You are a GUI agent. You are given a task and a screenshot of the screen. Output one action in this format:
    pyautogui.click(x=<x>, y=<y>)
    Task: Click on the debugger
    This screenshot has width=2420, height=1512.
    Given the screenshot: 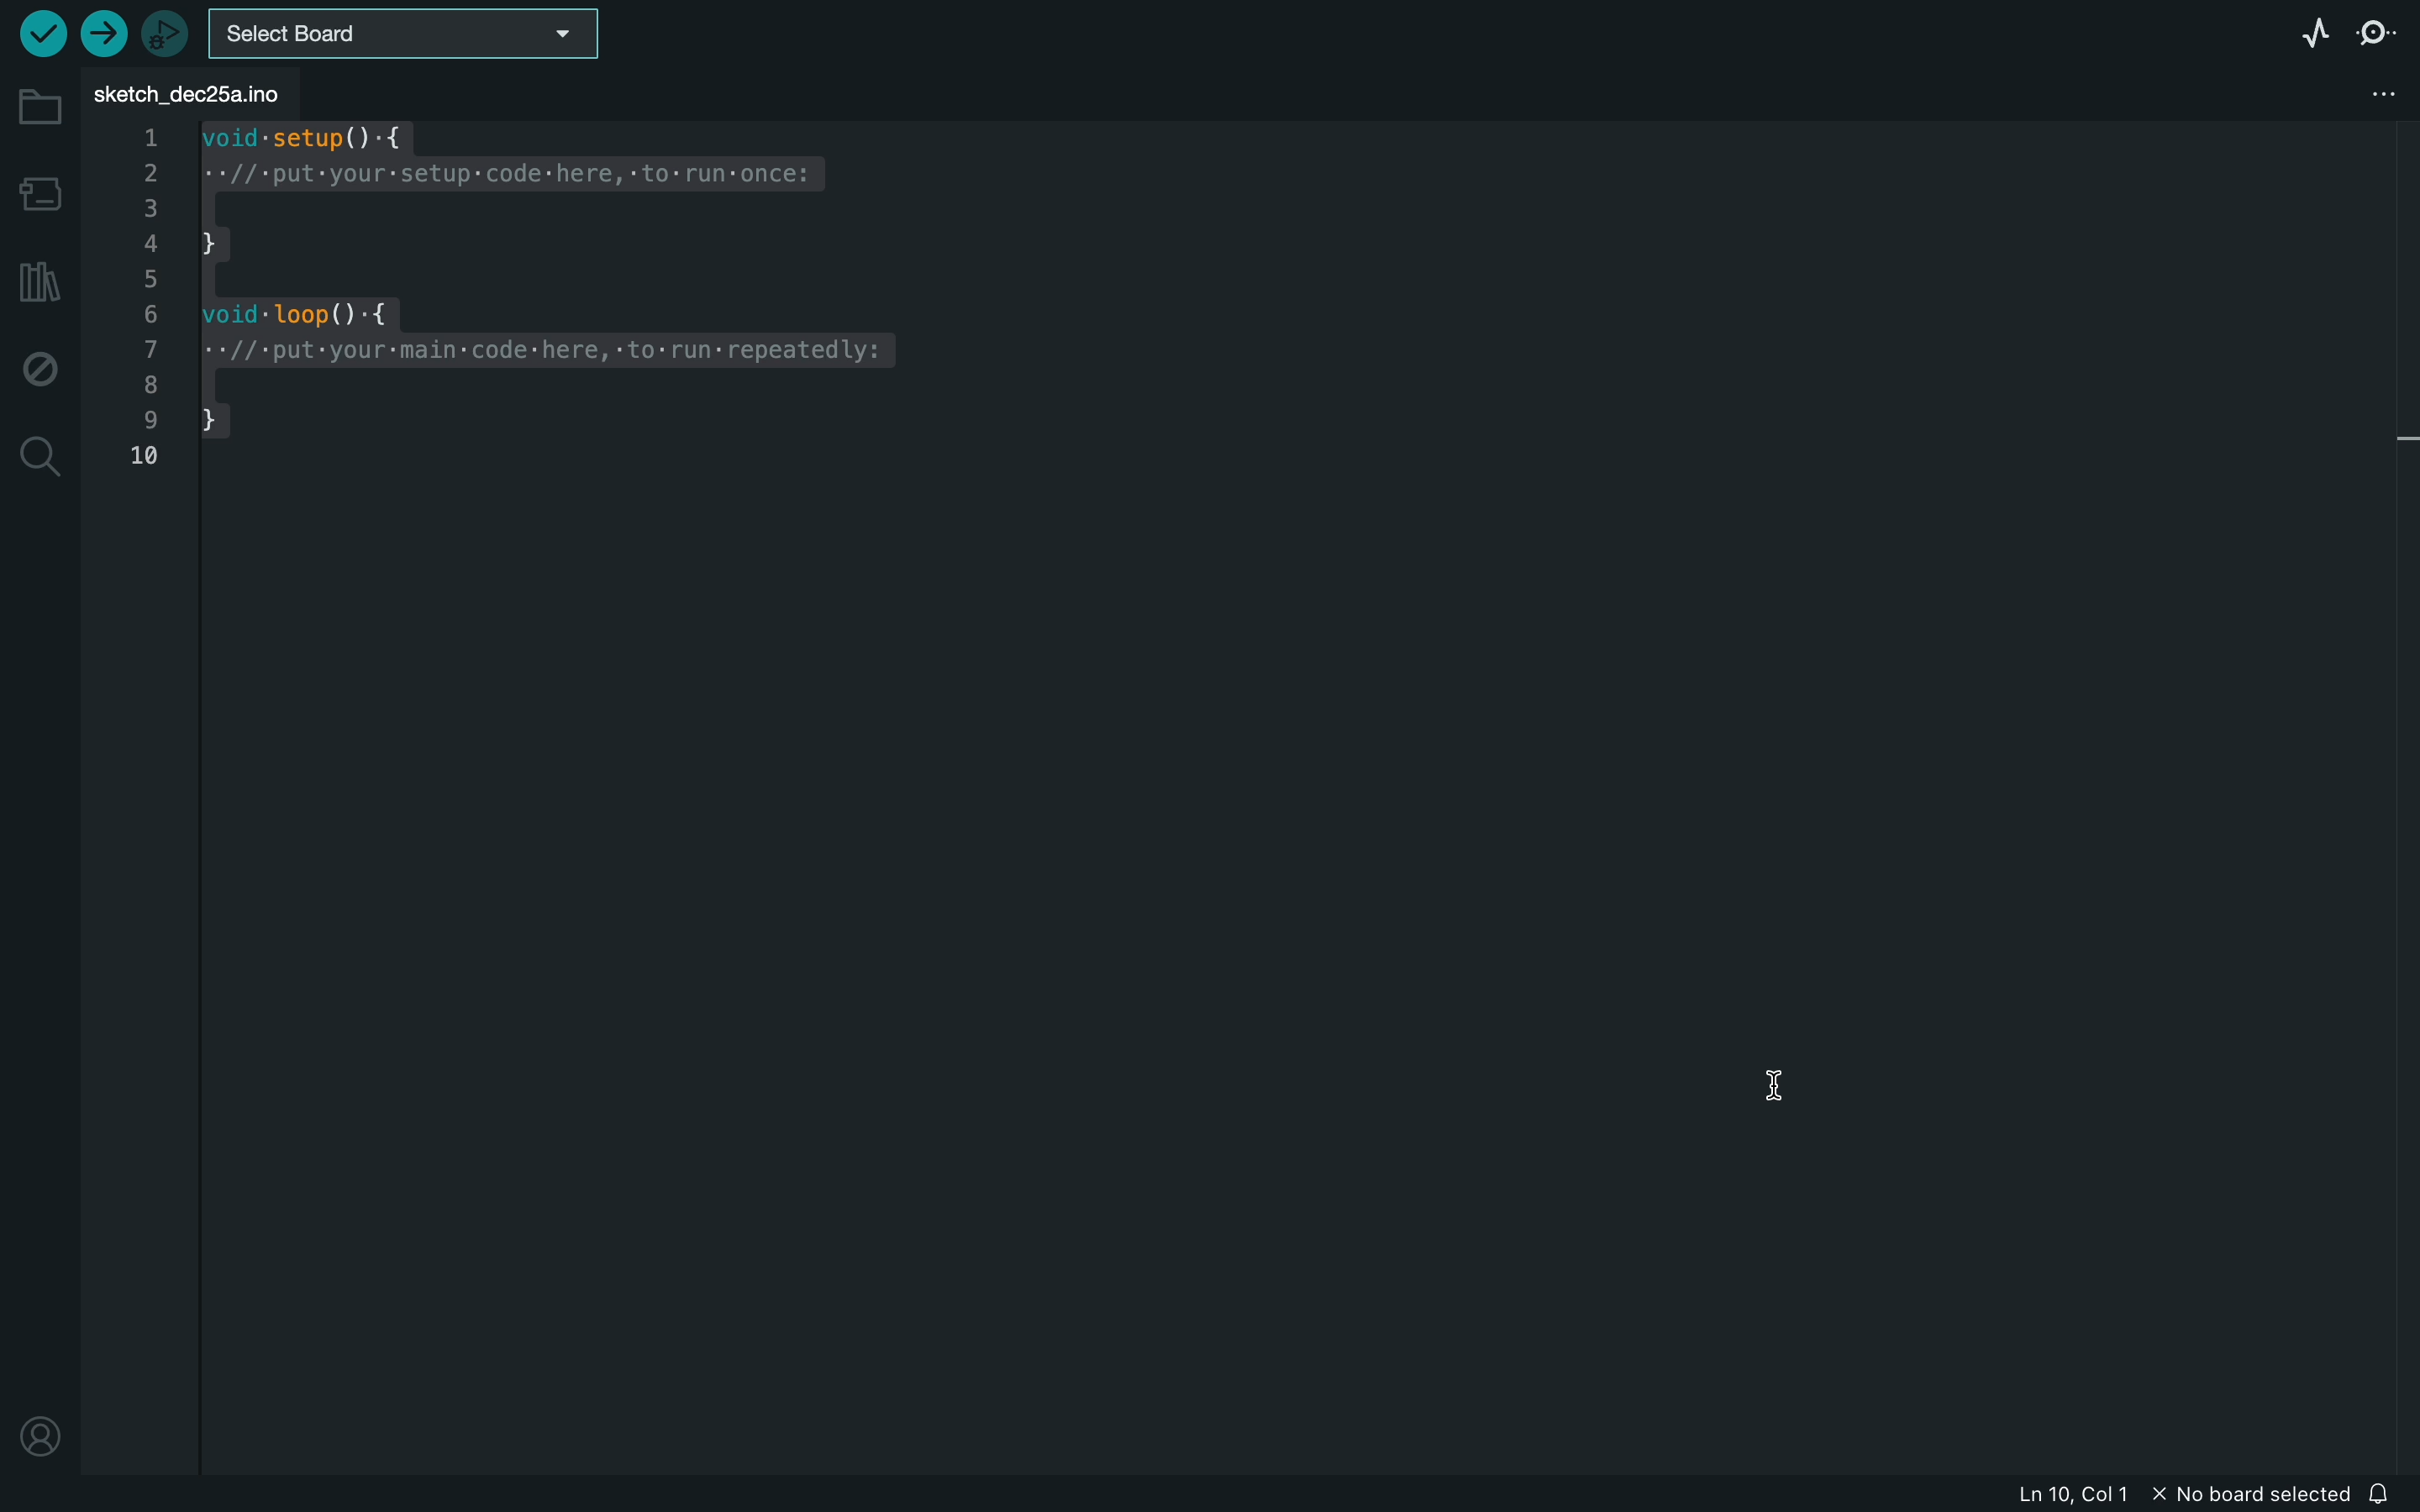 What is the action you would take?
    pyautogui.click(x=168, y=35)
    